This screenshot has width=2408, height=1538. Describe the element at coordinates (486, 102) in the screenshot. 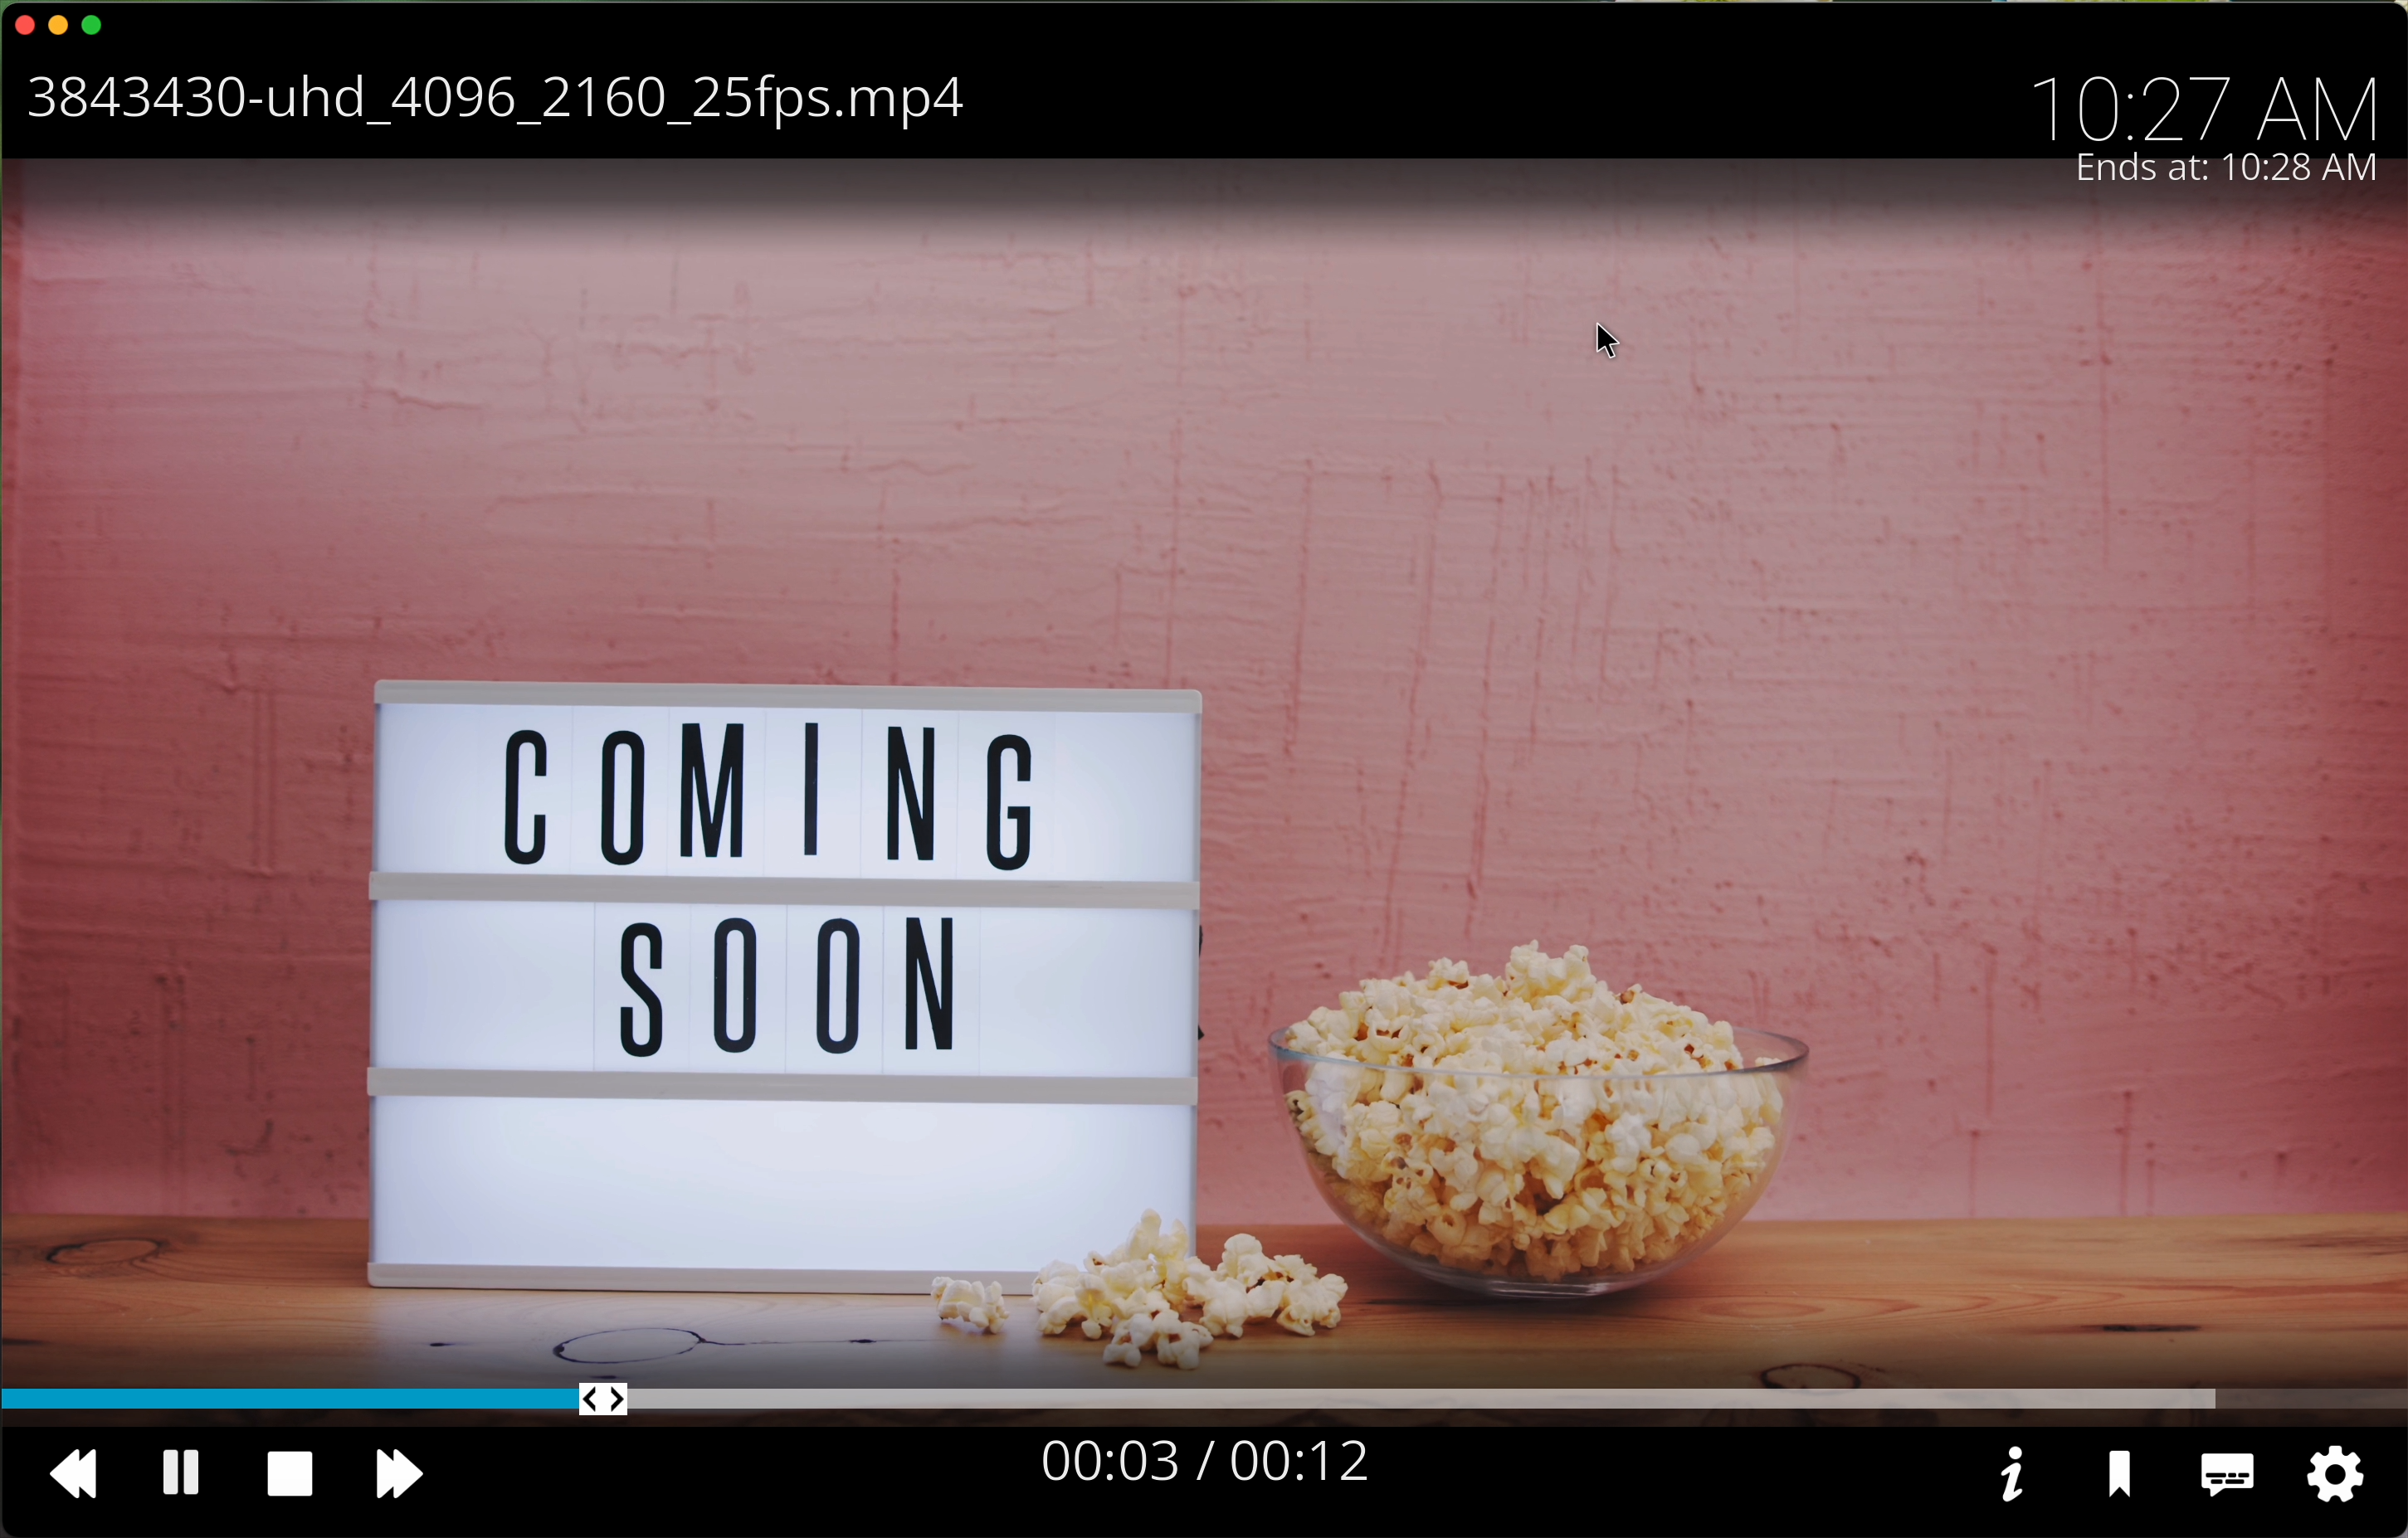

I see `movie name` at that location.